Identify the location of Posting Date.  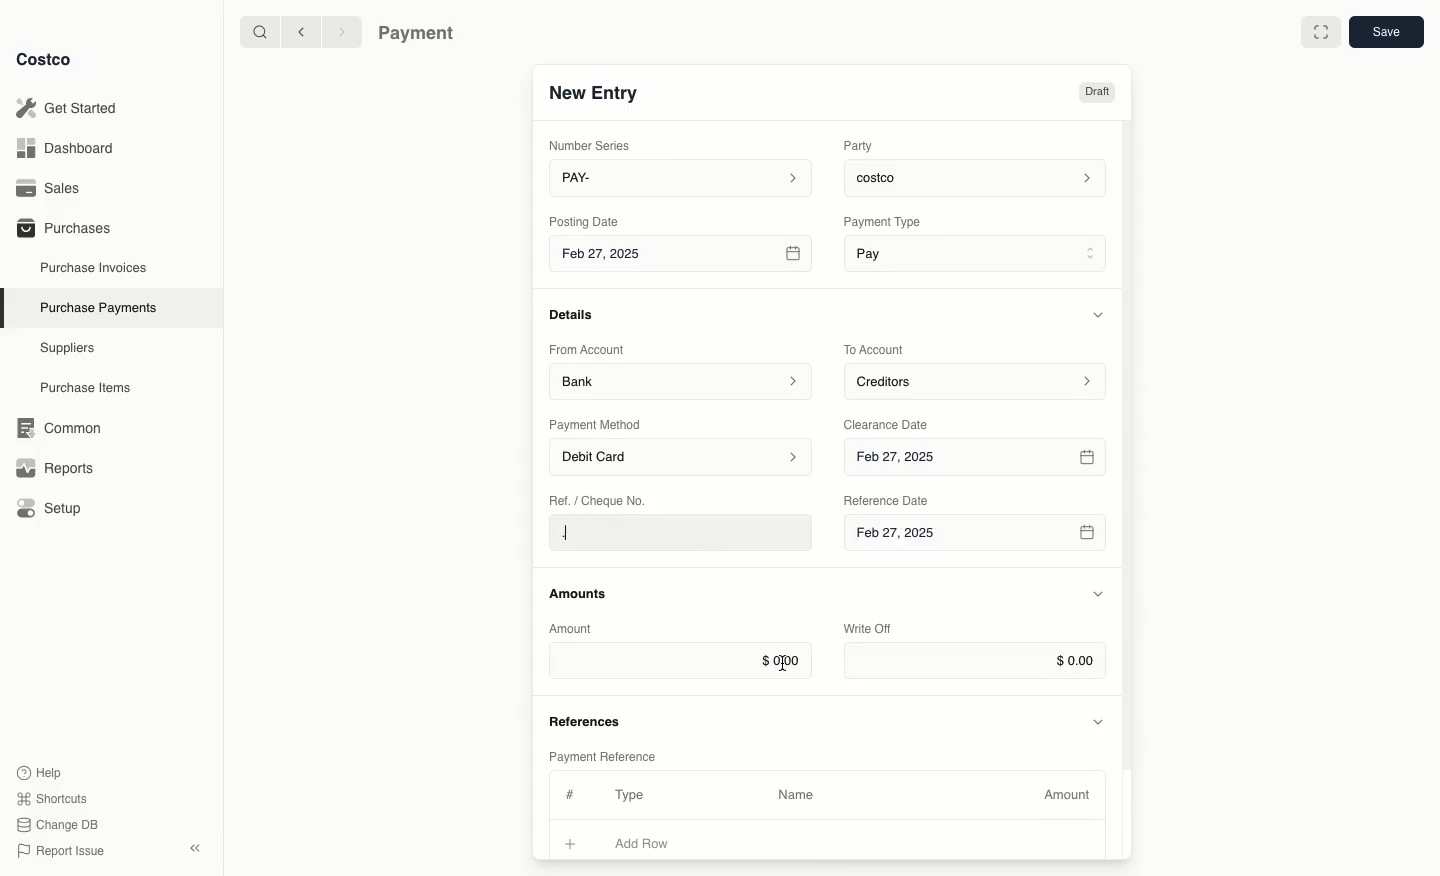
(586, 220).